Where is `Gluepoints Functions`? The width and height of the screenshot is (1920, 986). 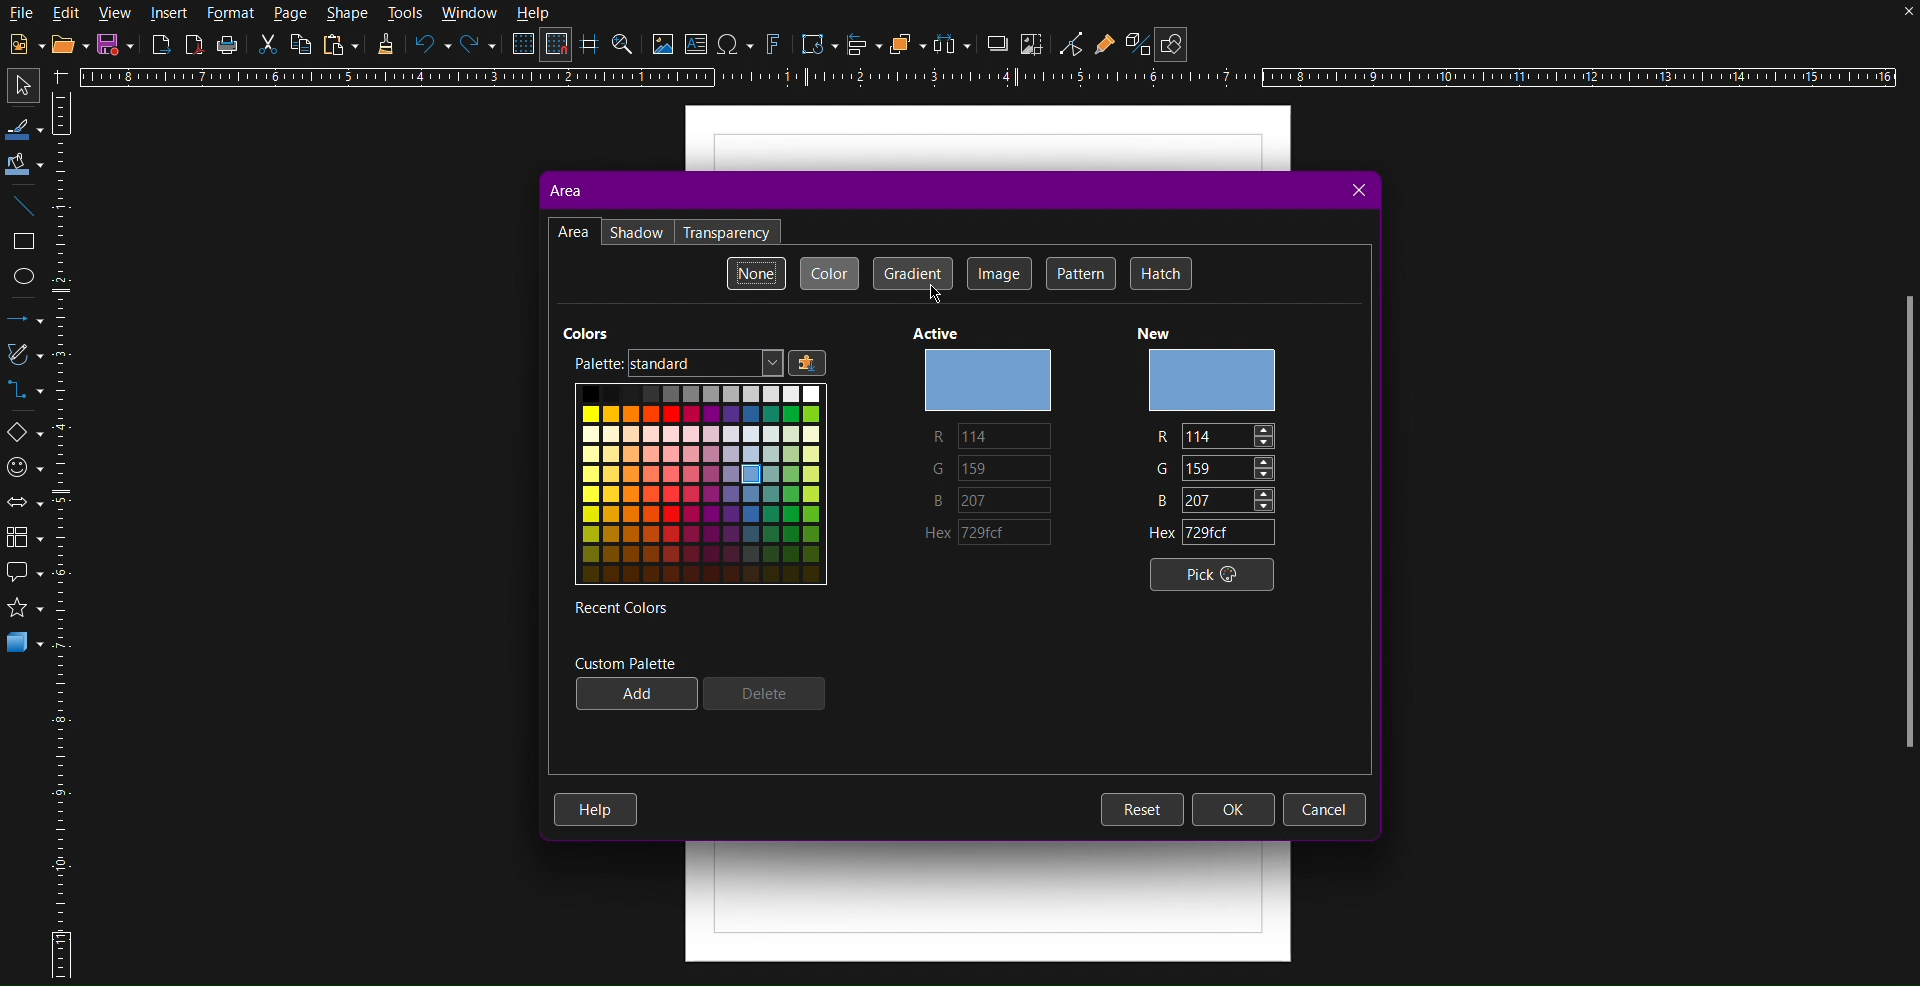 Gluepoints Functions is located at coordinates (1106, 43).